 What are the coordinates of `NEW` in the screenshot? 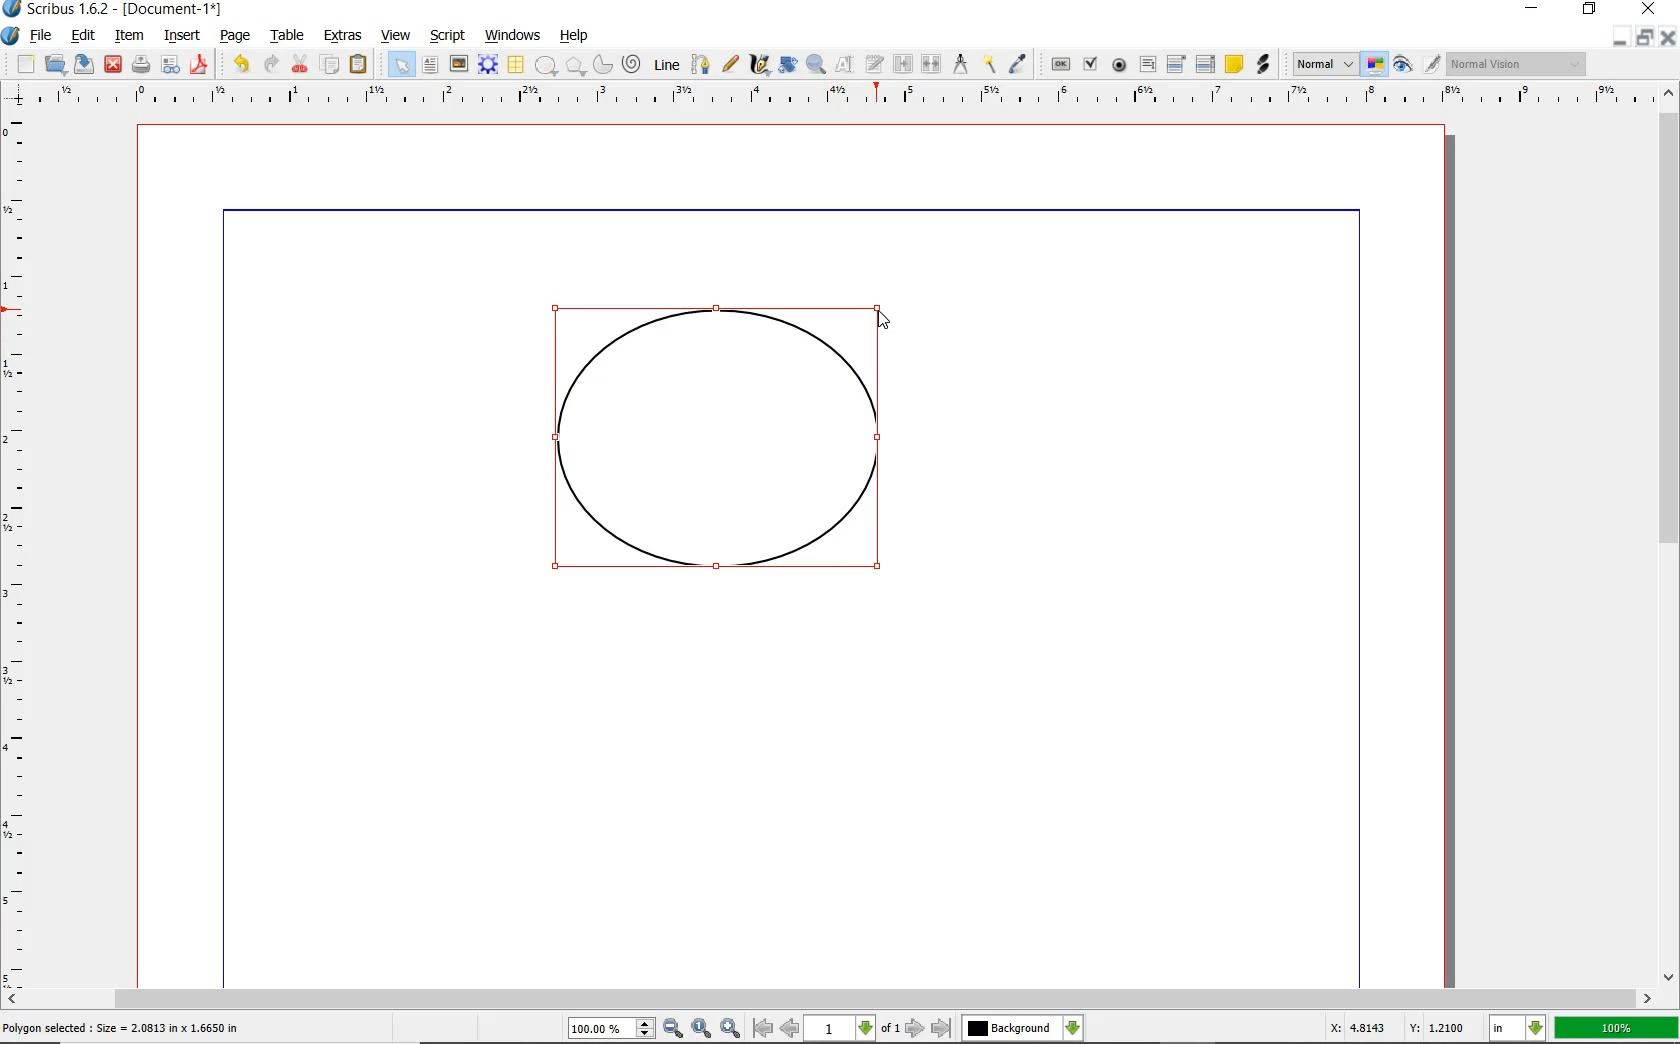 It's located at (25, 64).